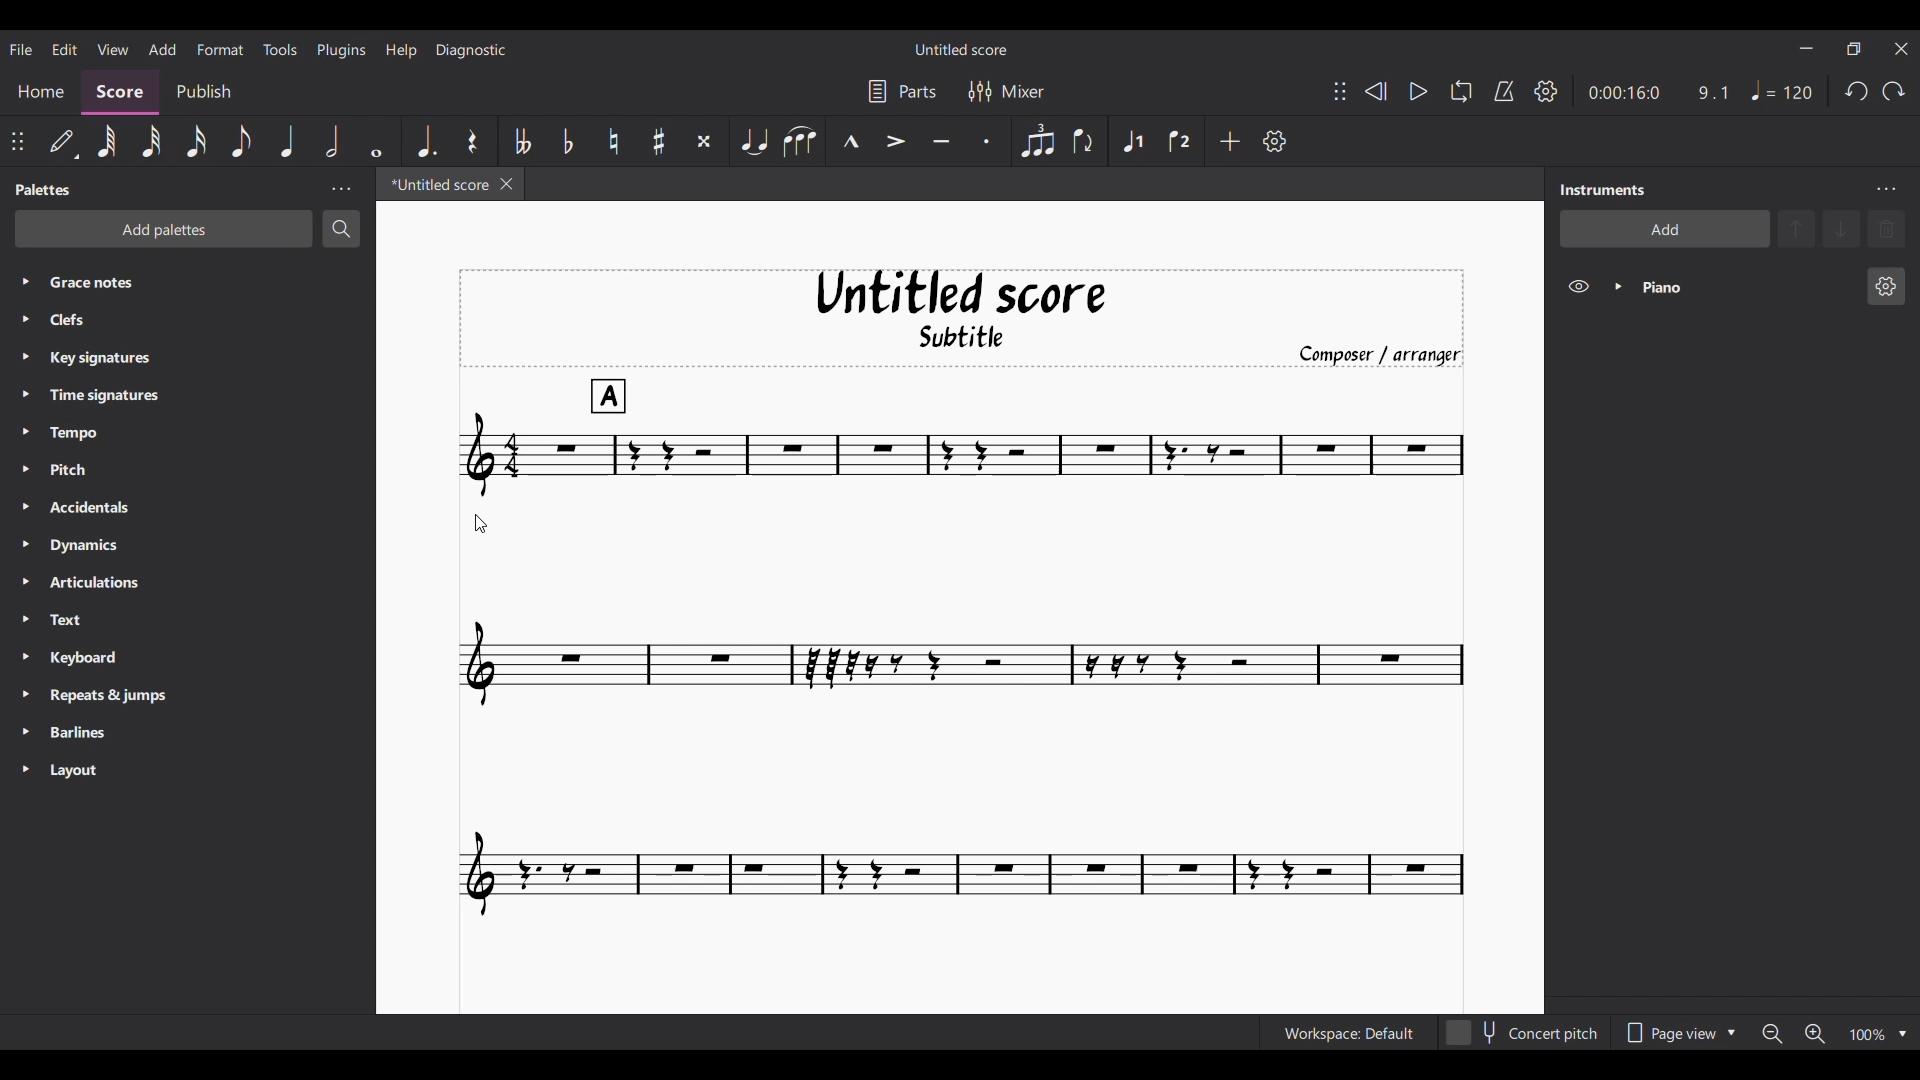  I want to click on Minimize, so click(1805, 48).